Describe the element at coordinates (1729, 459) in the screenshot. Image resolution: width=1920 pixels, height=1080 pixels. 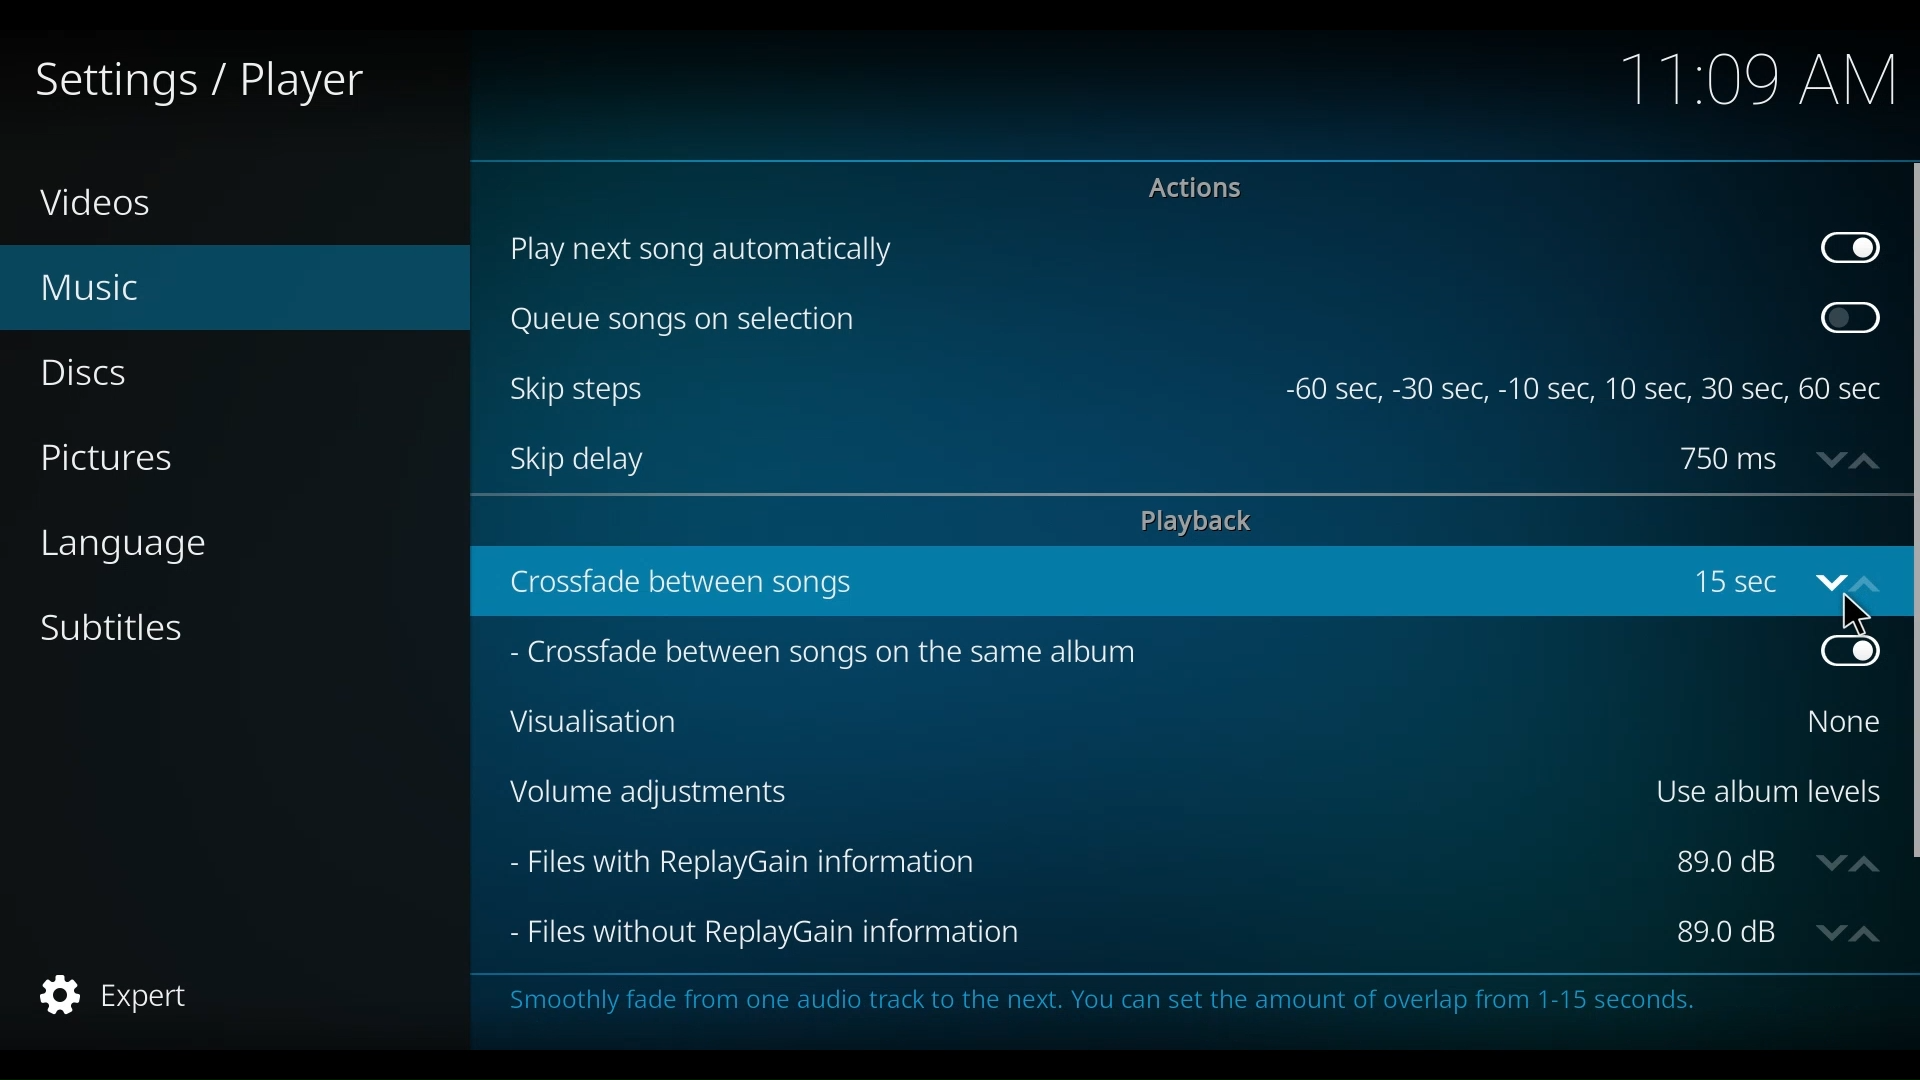
I see `Skip delay in ms` at that location.